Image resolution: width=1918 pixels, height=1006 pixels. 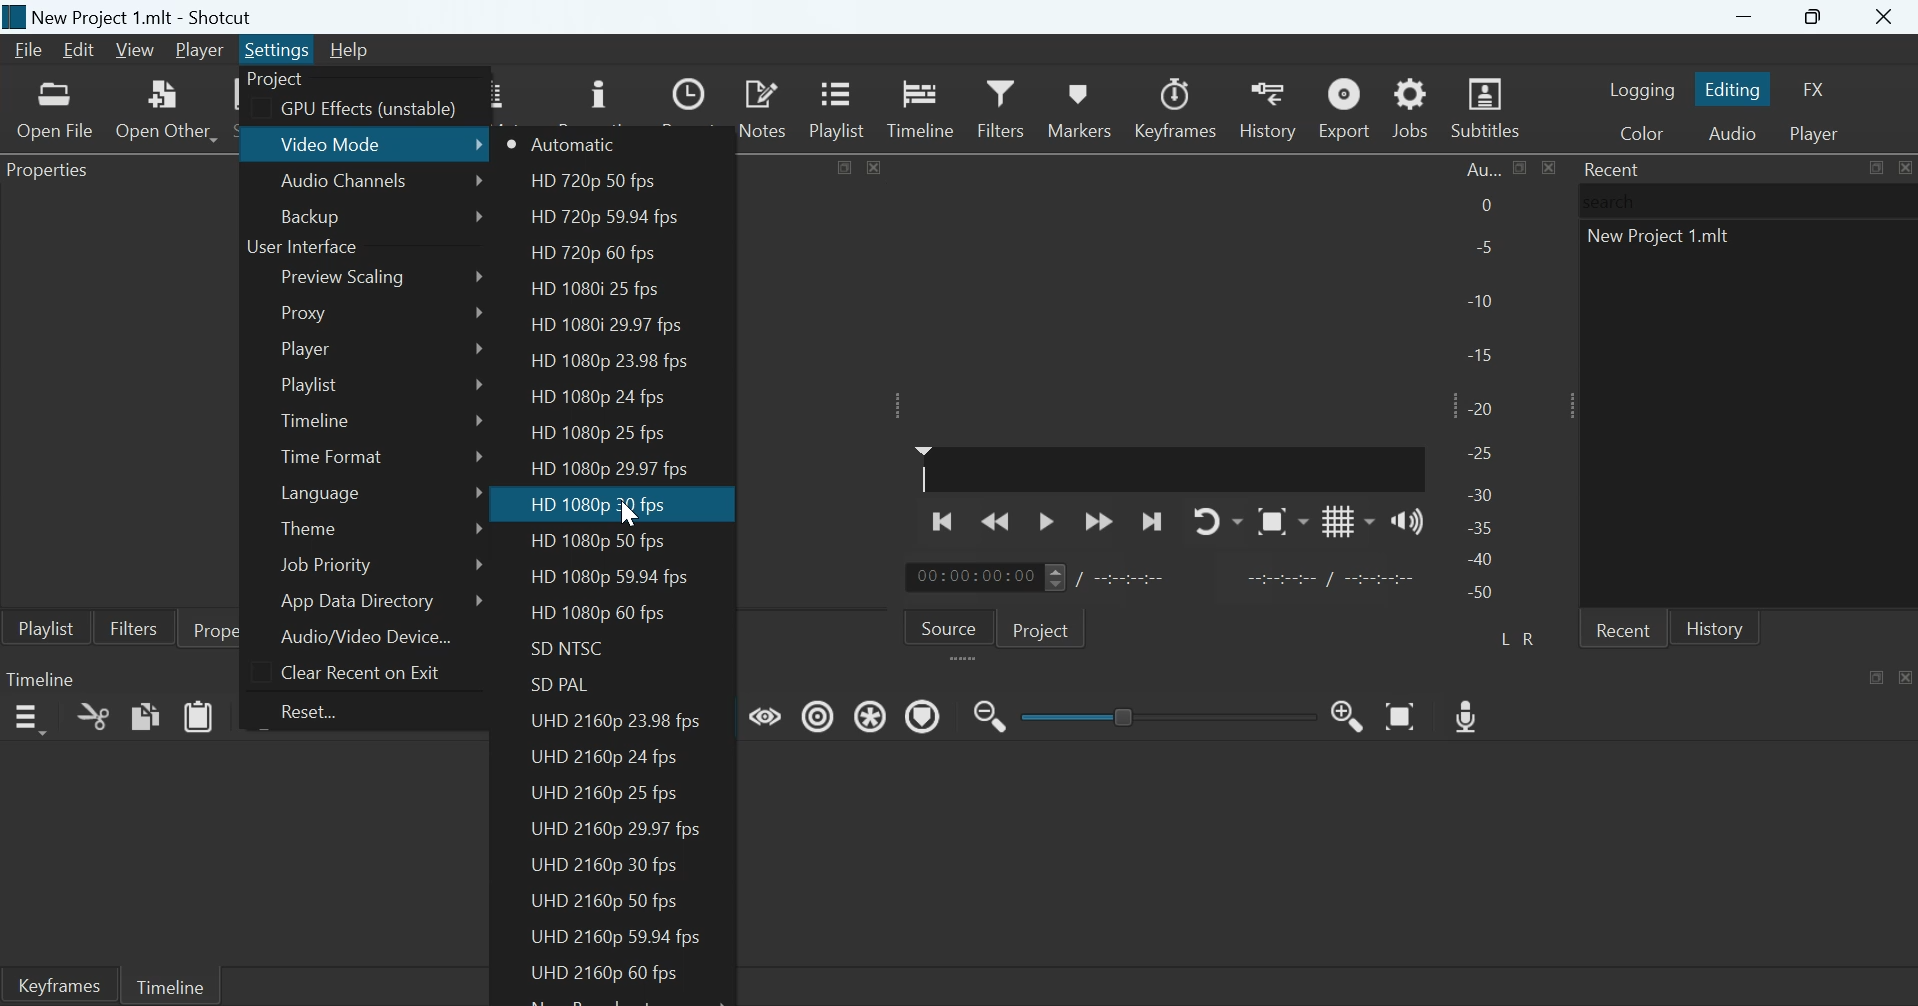 What do you see at coordinates (31, 50) in the screenshot?
I see `File` at bounding box center [31, 50].